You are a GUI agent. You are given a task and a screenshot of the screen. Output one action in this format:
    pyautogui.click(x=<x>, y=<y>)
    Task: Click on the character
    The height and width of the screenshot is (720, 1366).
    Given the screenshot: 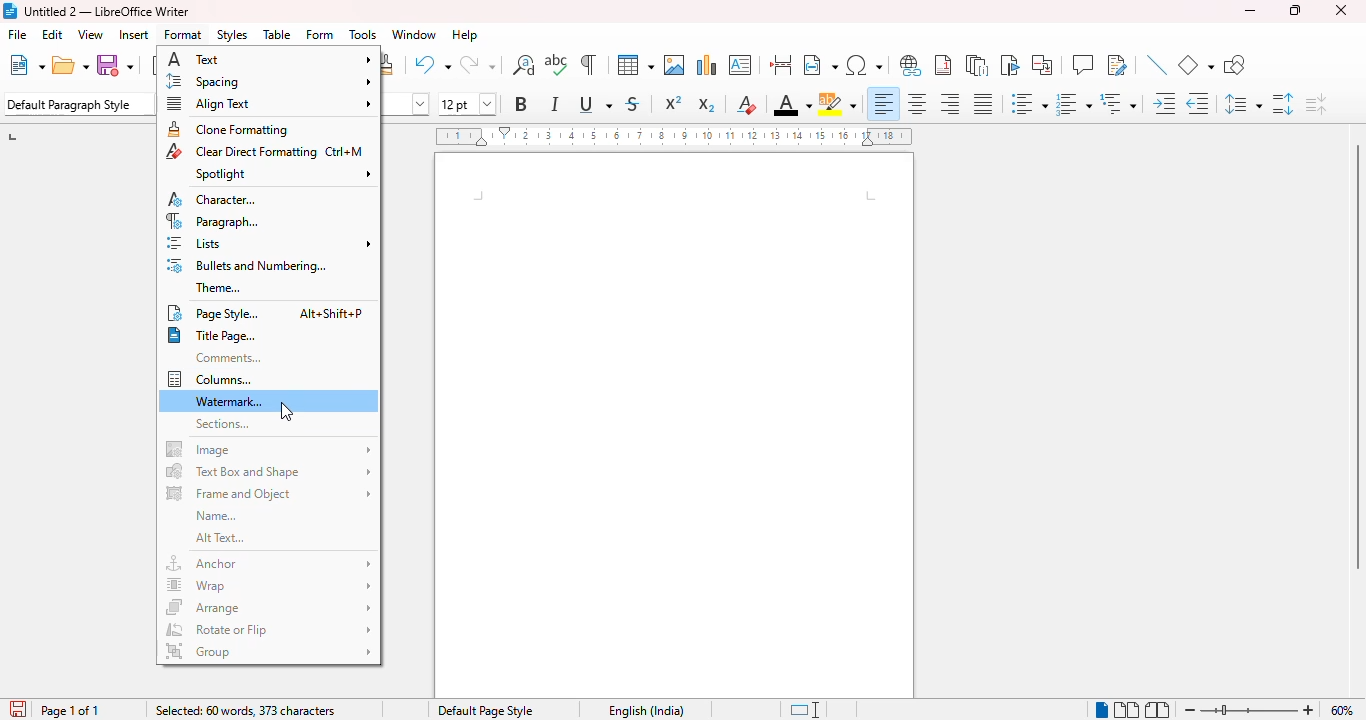 What is the action you would take?
    pyautogui.click(x=212, y=199)
    